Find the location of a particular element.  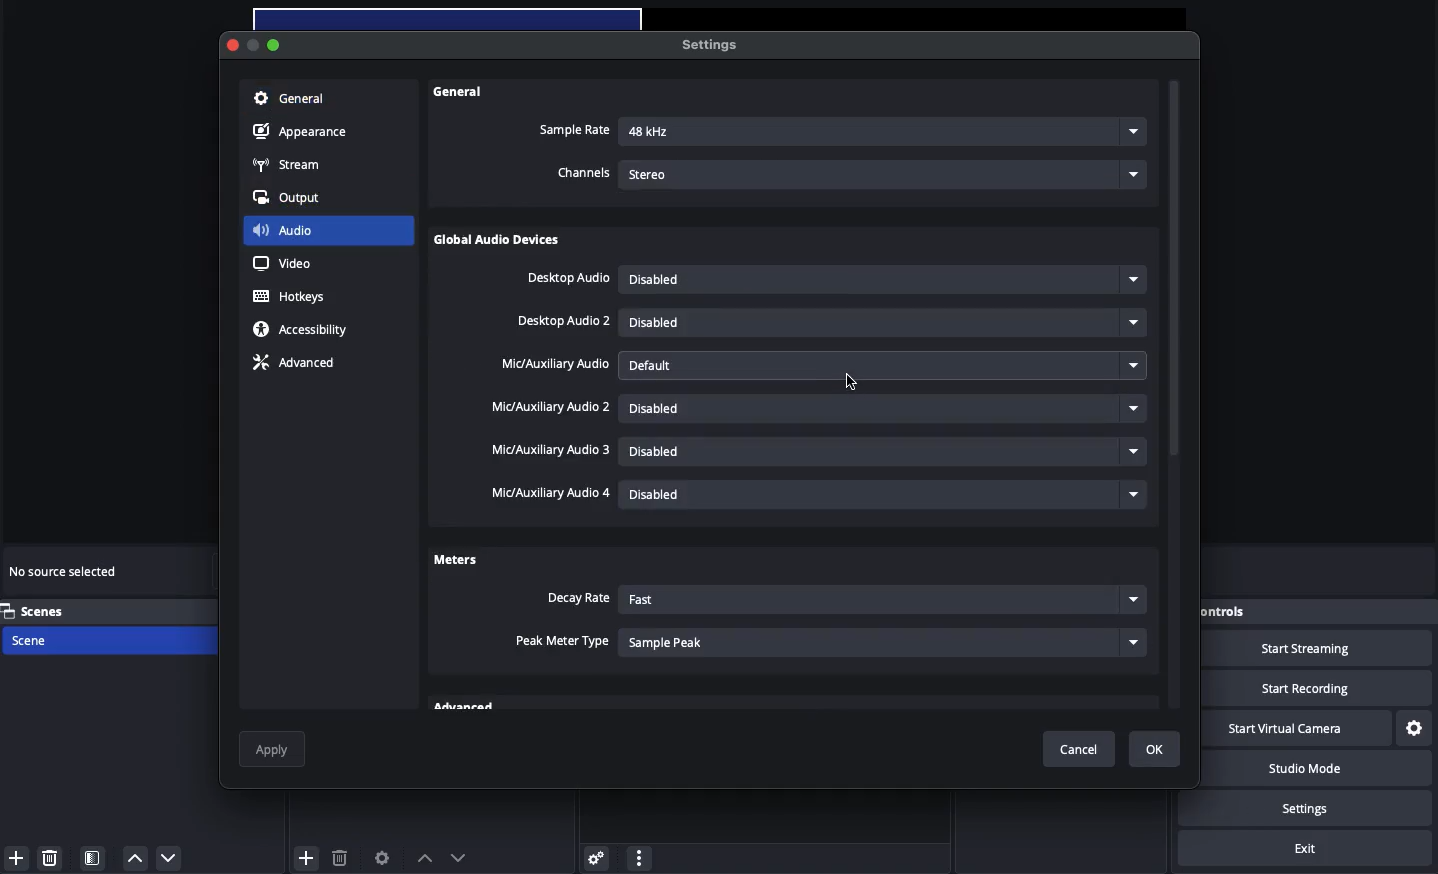

Sample rate is located at coordinates (574, 130).